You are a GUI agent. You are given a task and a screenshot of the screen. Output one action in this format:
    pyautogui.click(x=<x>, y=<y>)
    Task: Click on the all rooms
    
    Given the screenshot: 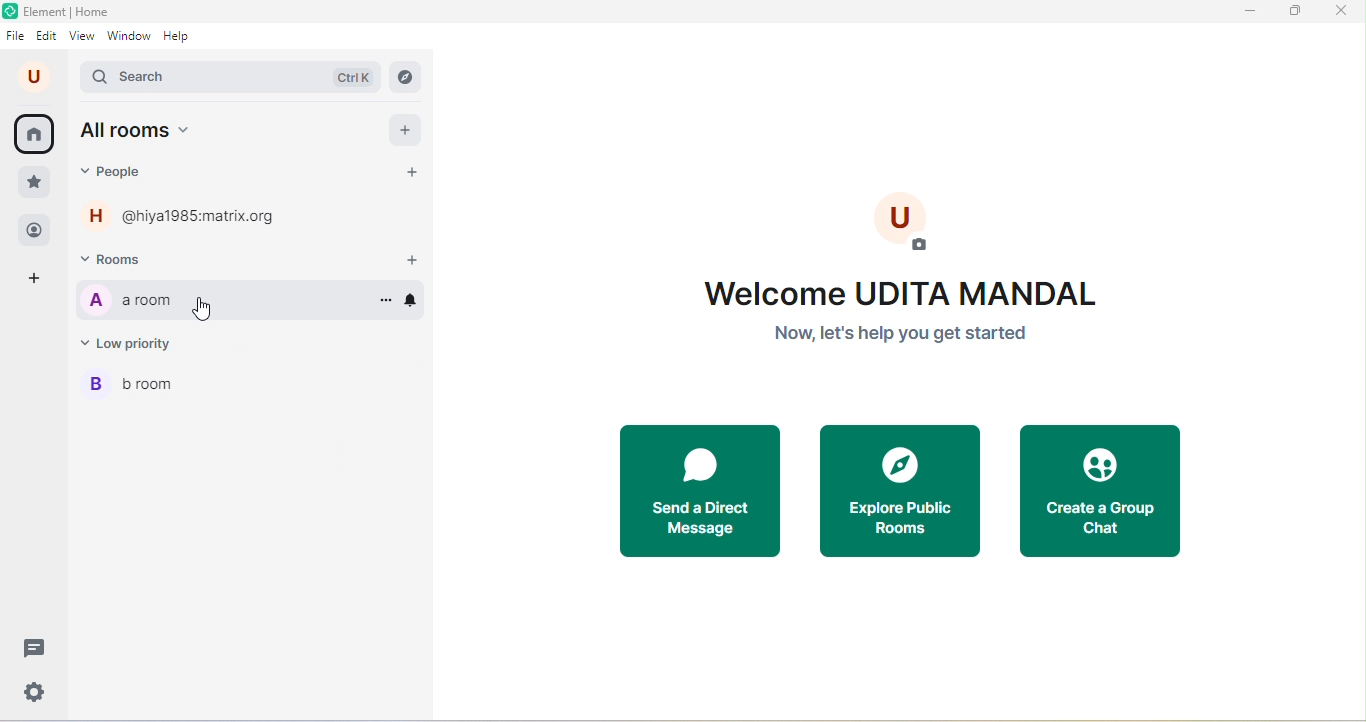 What is the action you would take?
    pyautogui.click(x=137, y=132)
    